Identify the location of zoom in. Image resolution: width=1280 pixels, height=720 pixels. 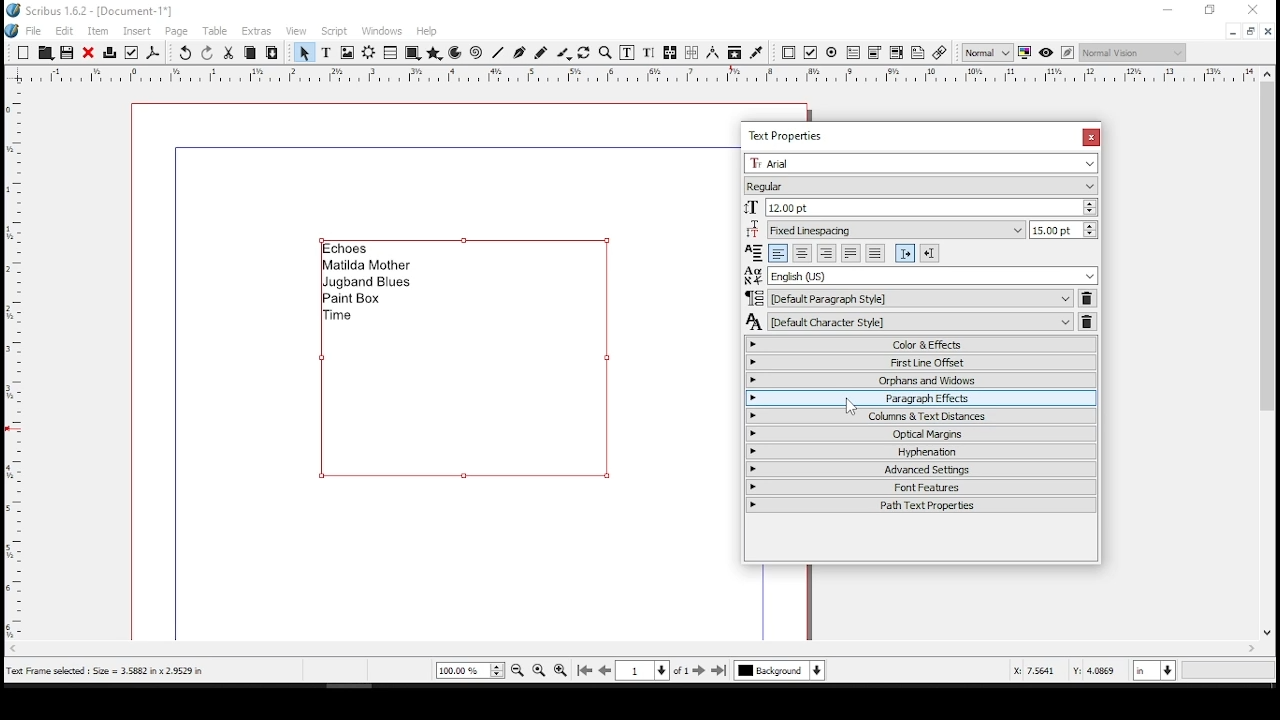
(559, 672).